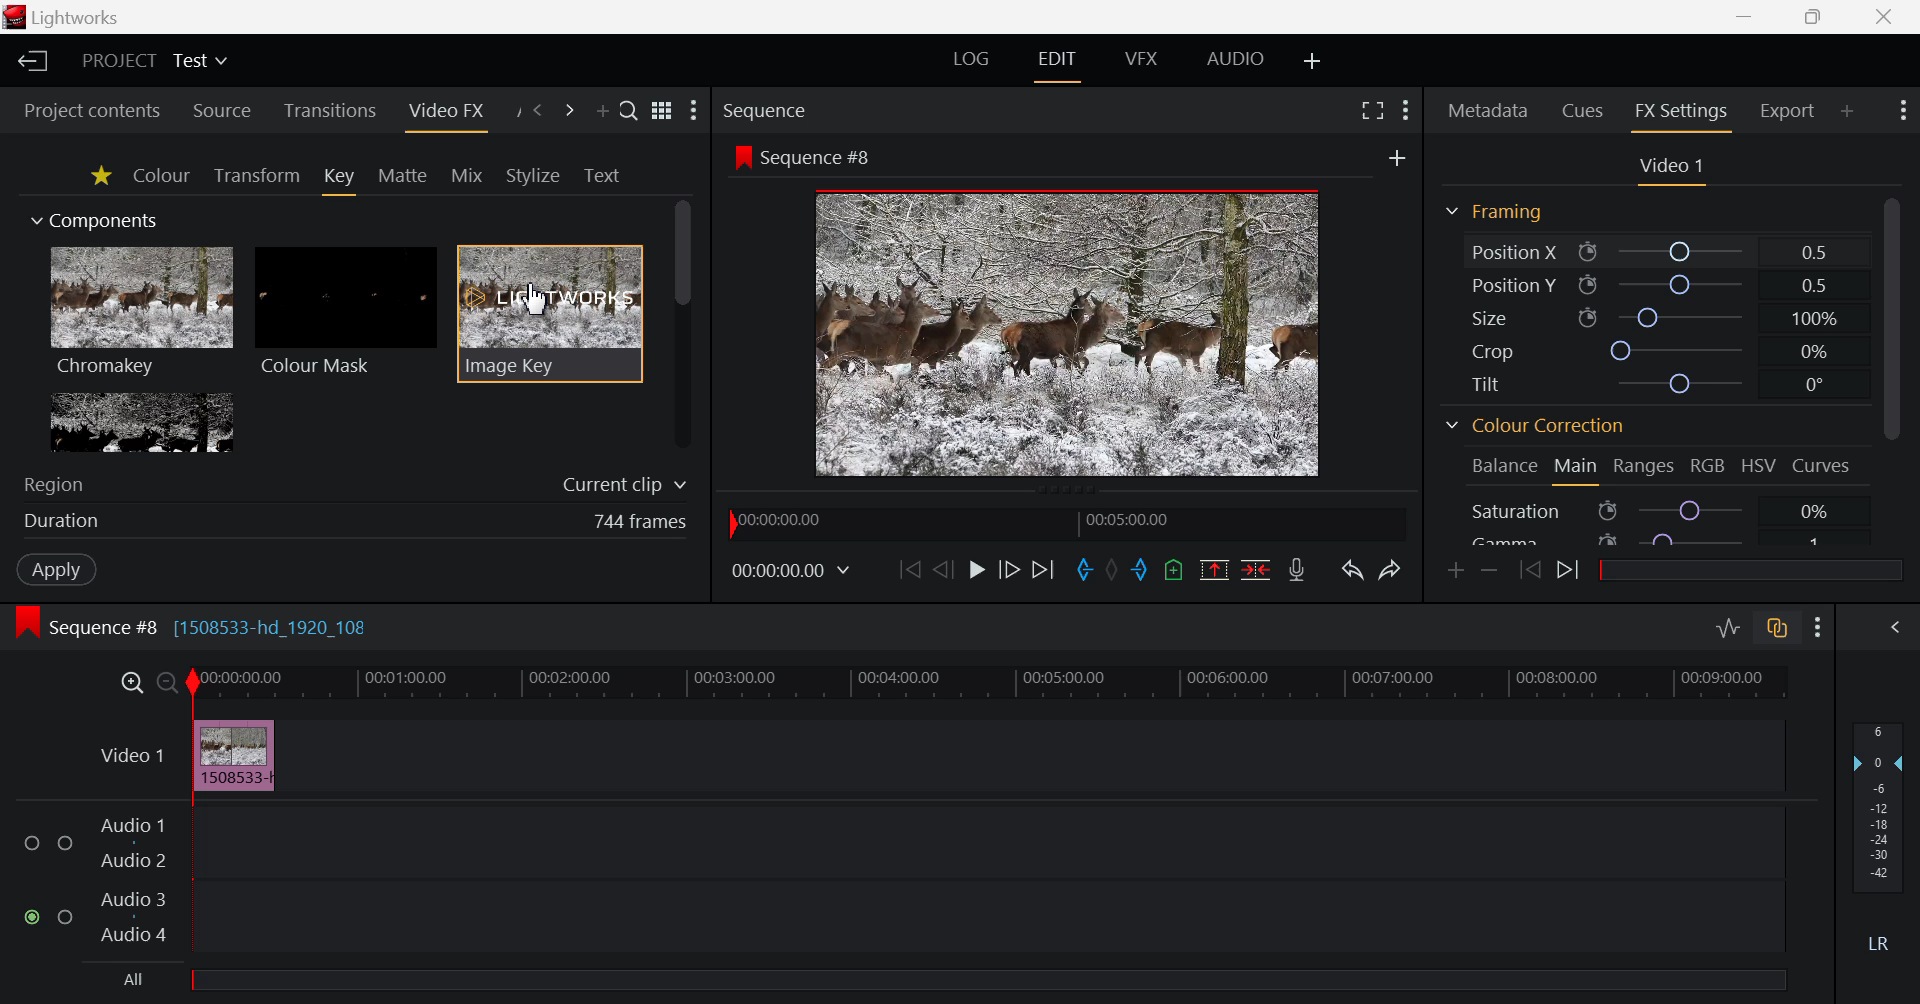 The image size is (1920, 1004). Describe the element at coordinates (1579, 111) in the screenshot. I see `Cues` at that location.